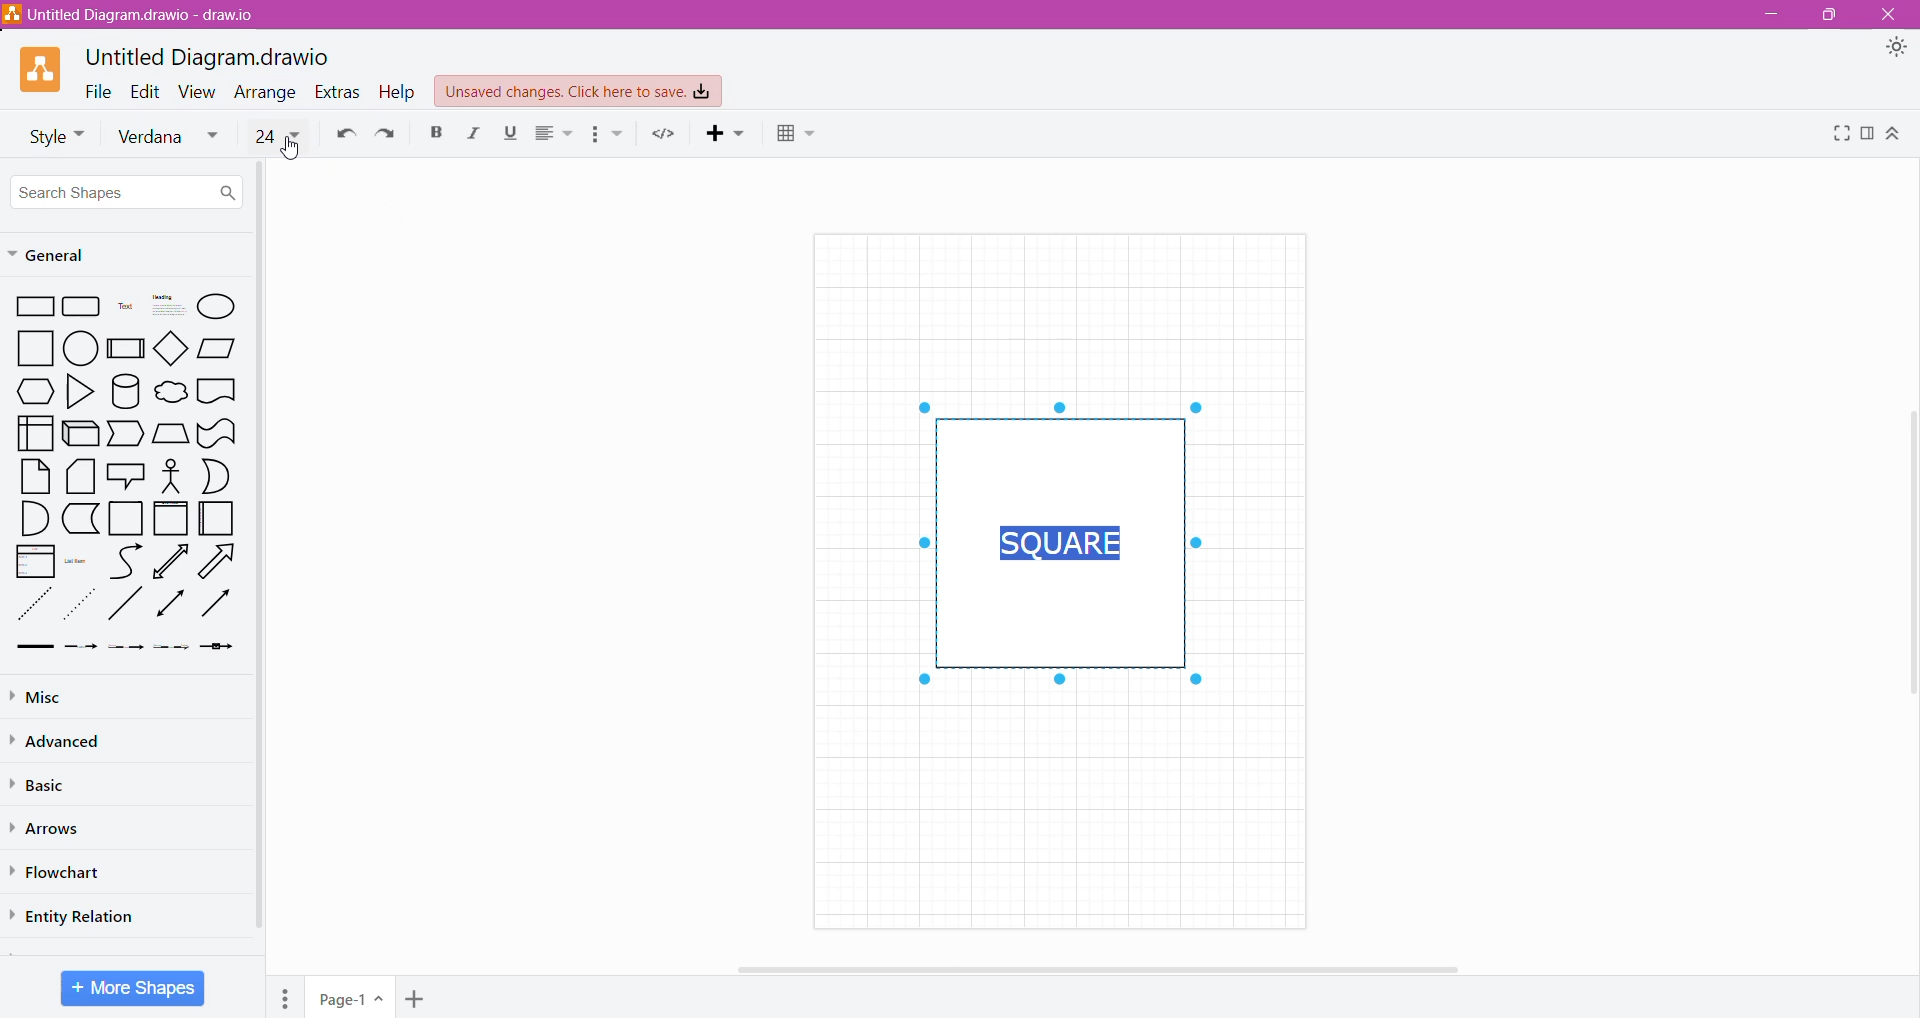 The image size is (1920, 1018). Describe the element at coordinates (29, 391) in the screenshot. I see `Preparation` at that location.